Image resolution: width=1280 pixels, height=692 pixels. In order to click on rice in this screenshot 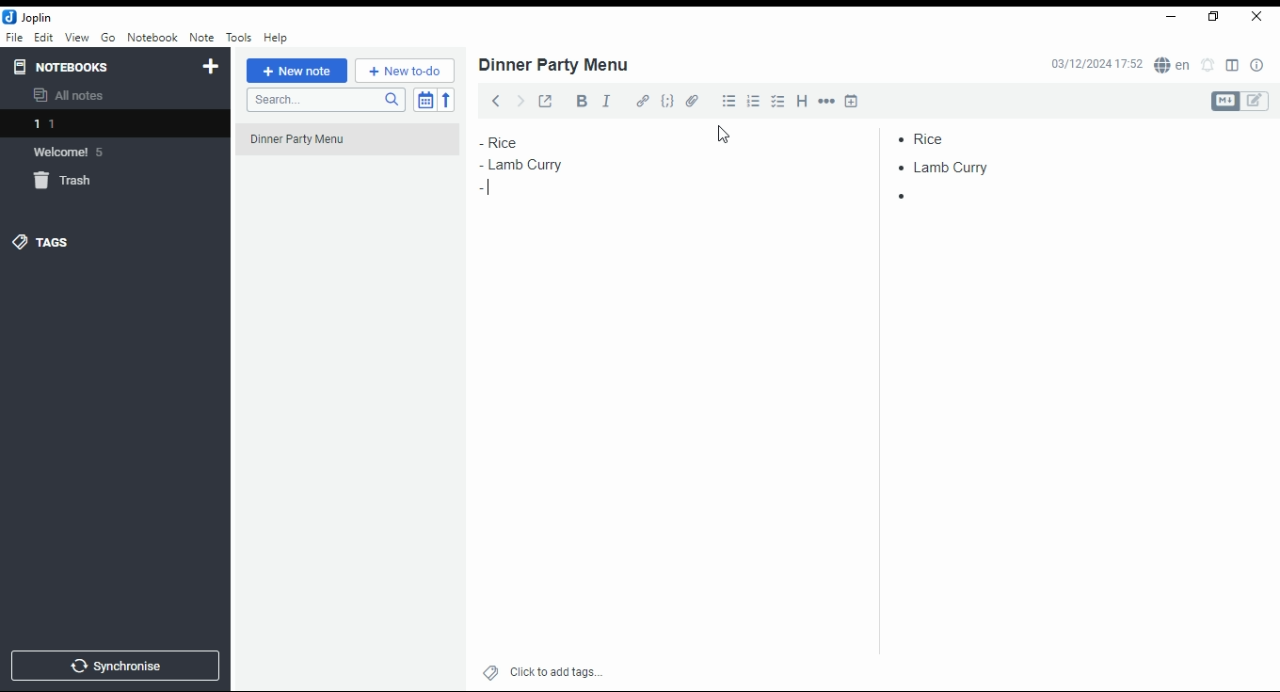, I will do `click(515, 142)`.